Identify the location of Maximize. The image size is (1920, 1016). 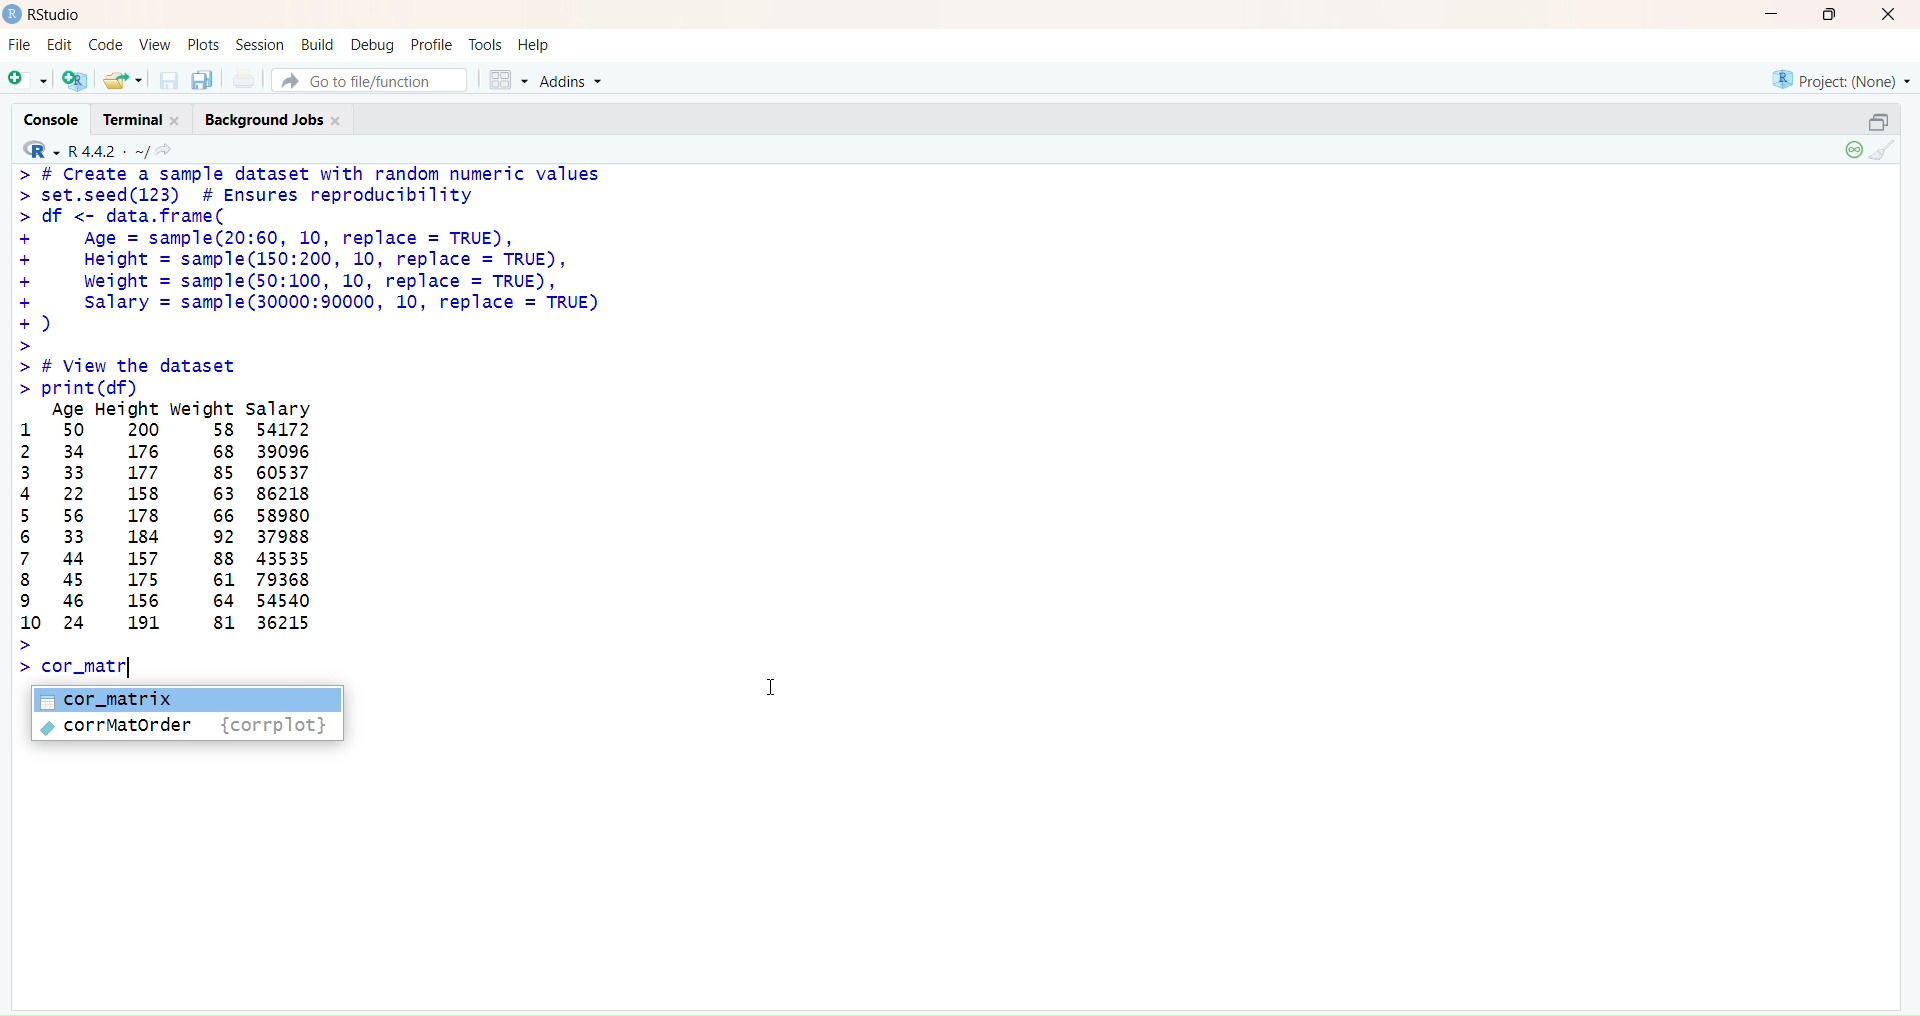
(1830, 15).